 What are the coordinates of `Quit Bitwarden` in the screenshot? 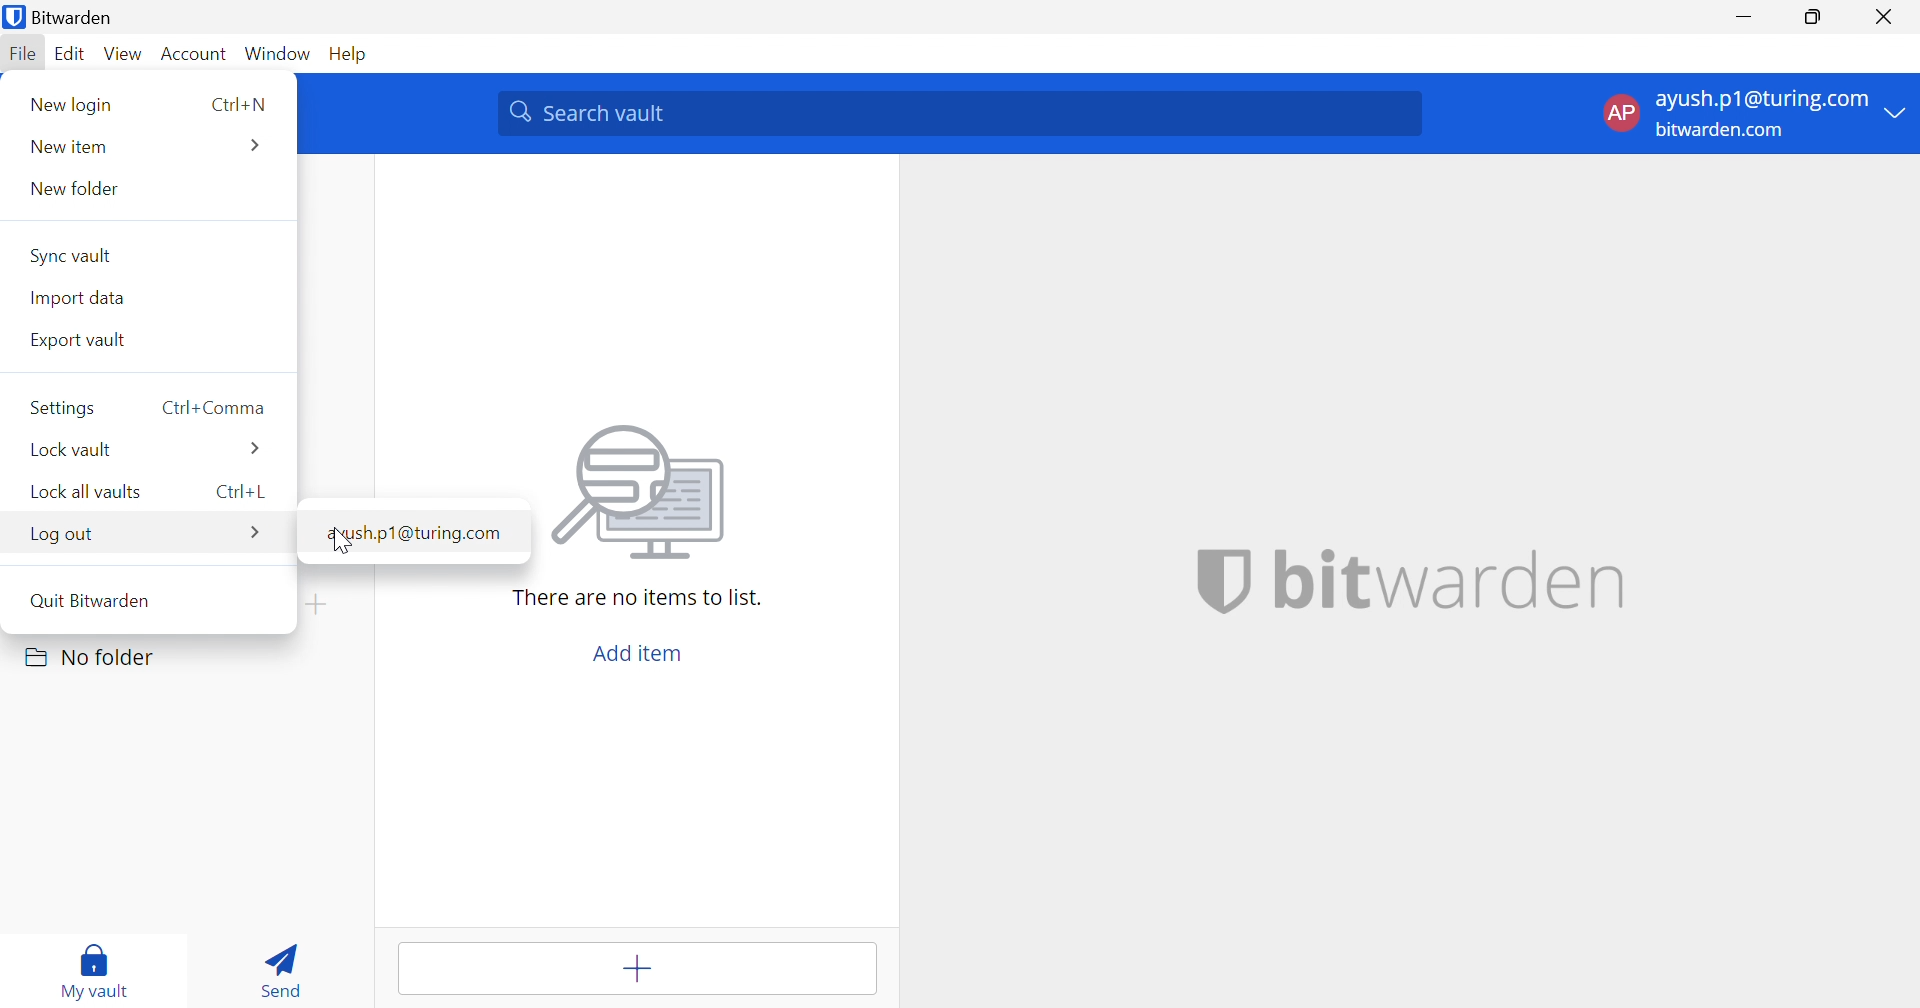 It's located at (92, 598).